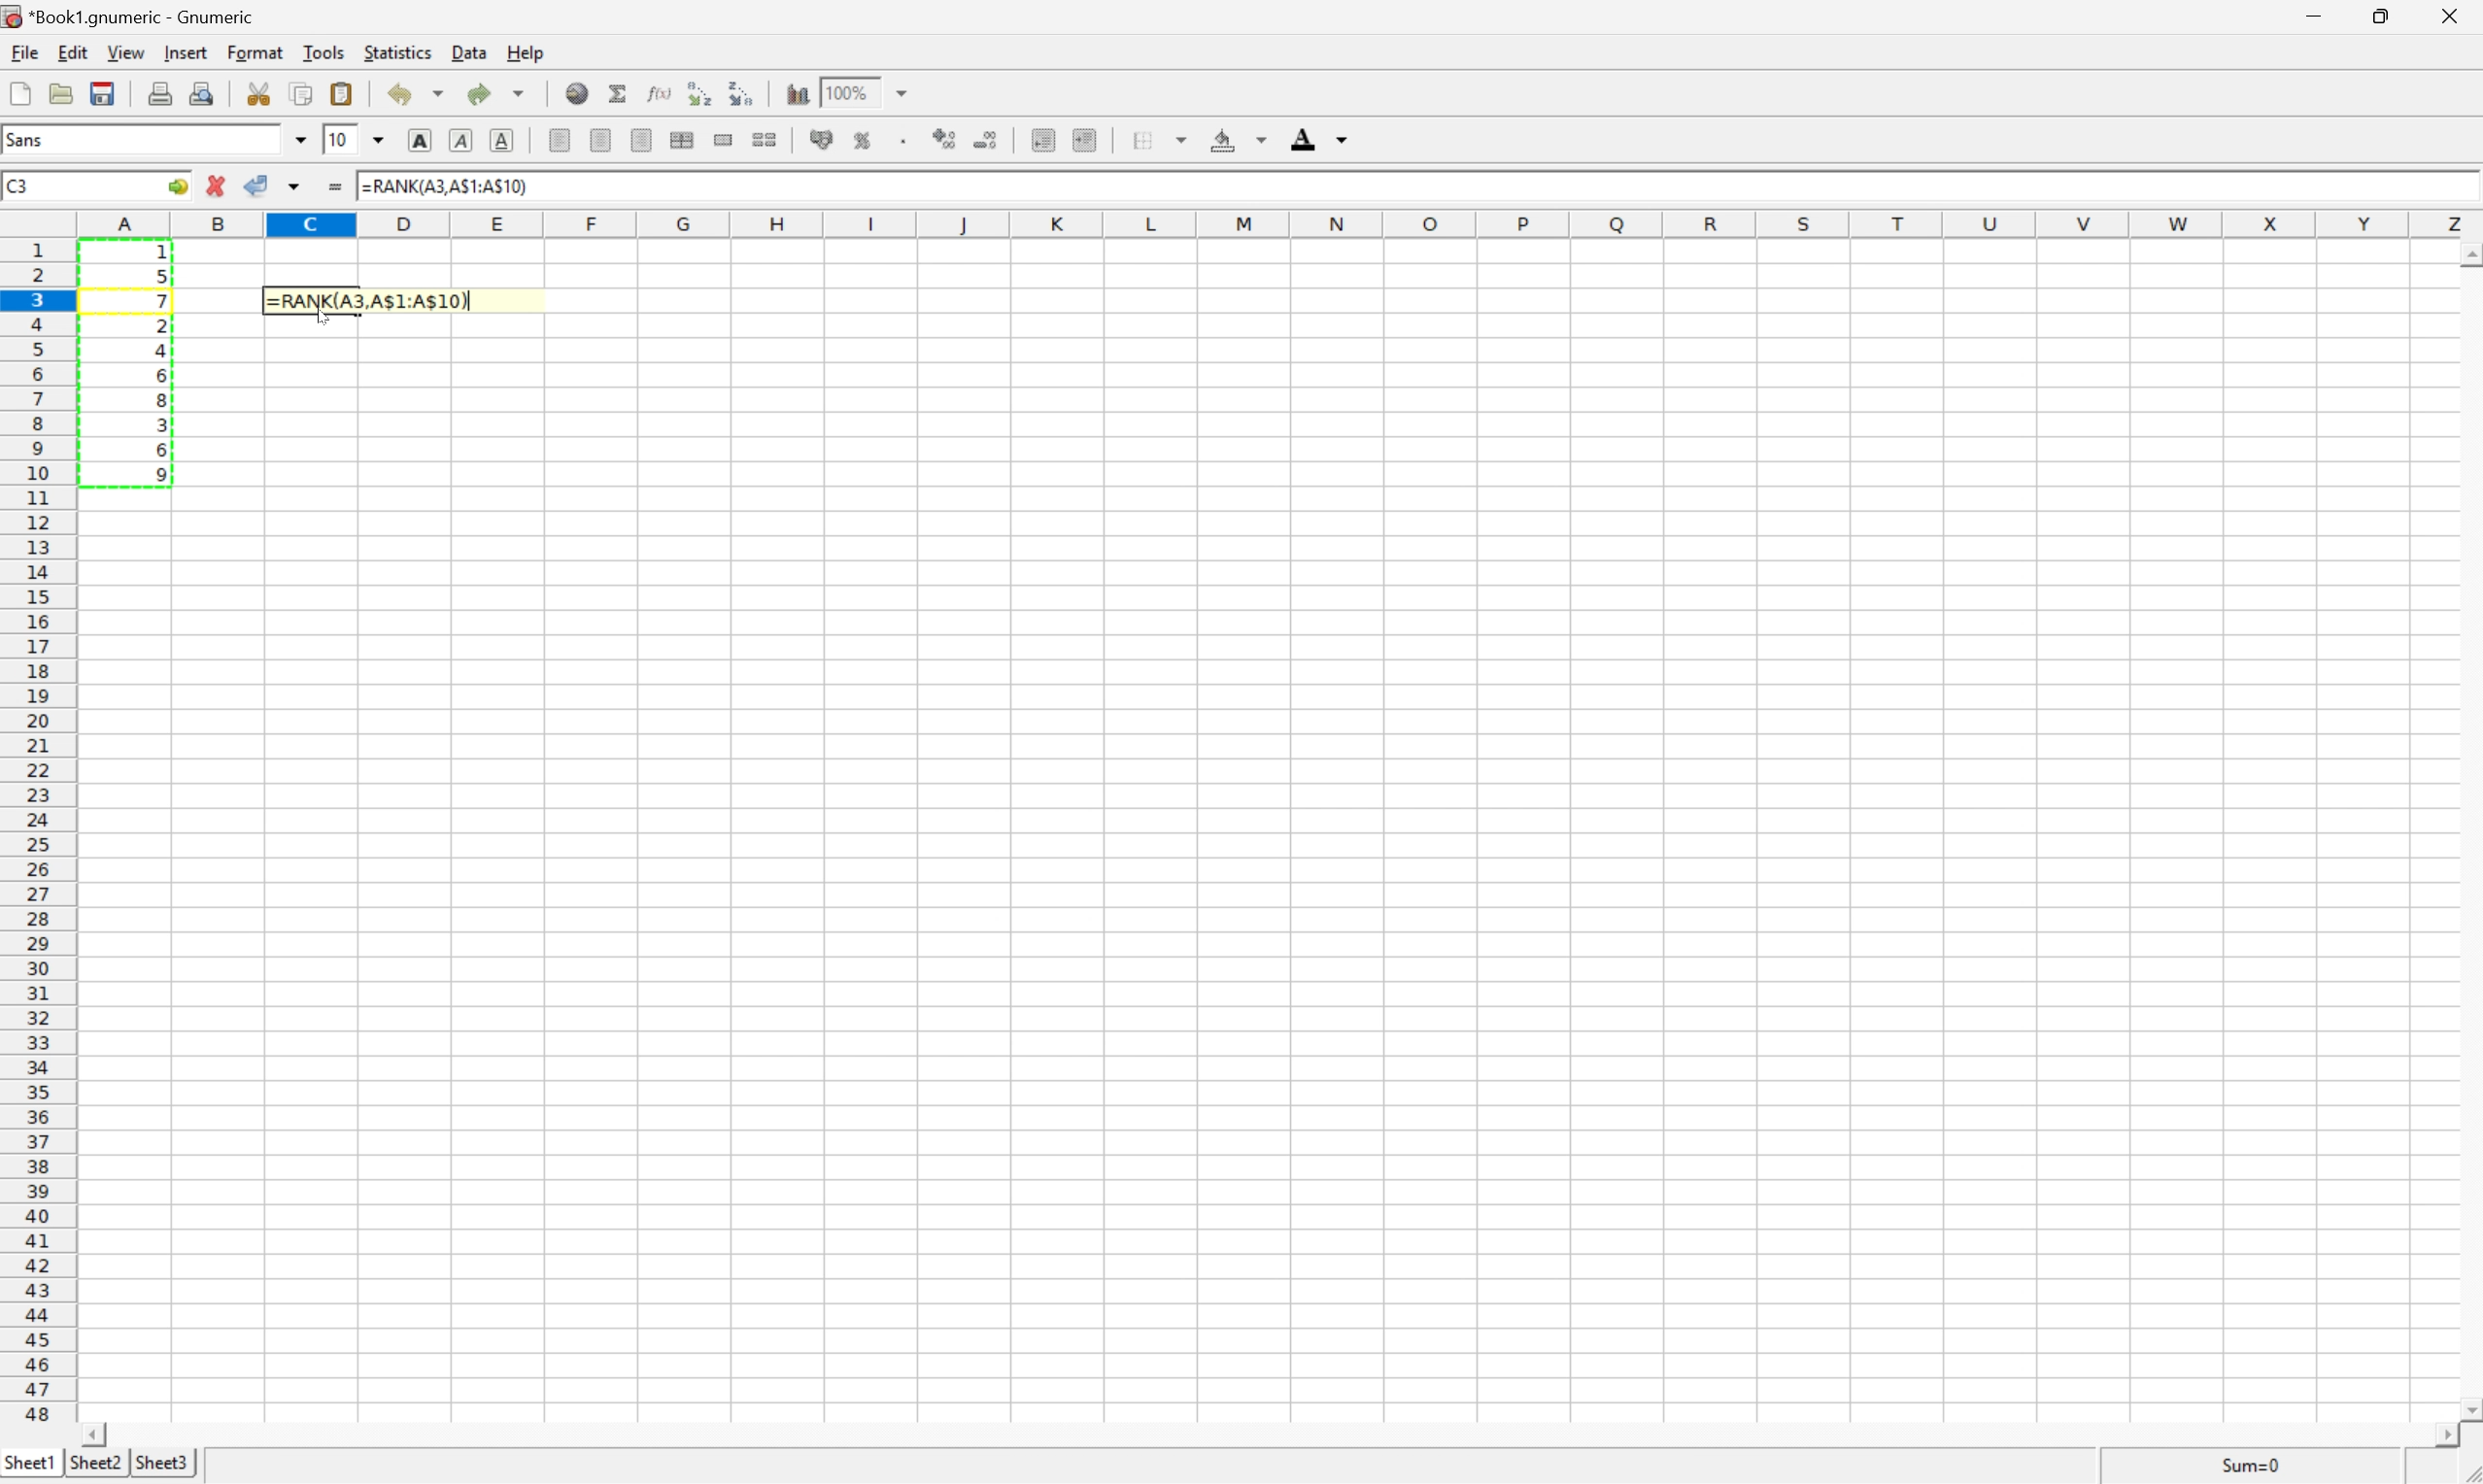 Image resolution: width=2483 pixels, height=1484 pixels. I want to click on 10, so click(339, 140).